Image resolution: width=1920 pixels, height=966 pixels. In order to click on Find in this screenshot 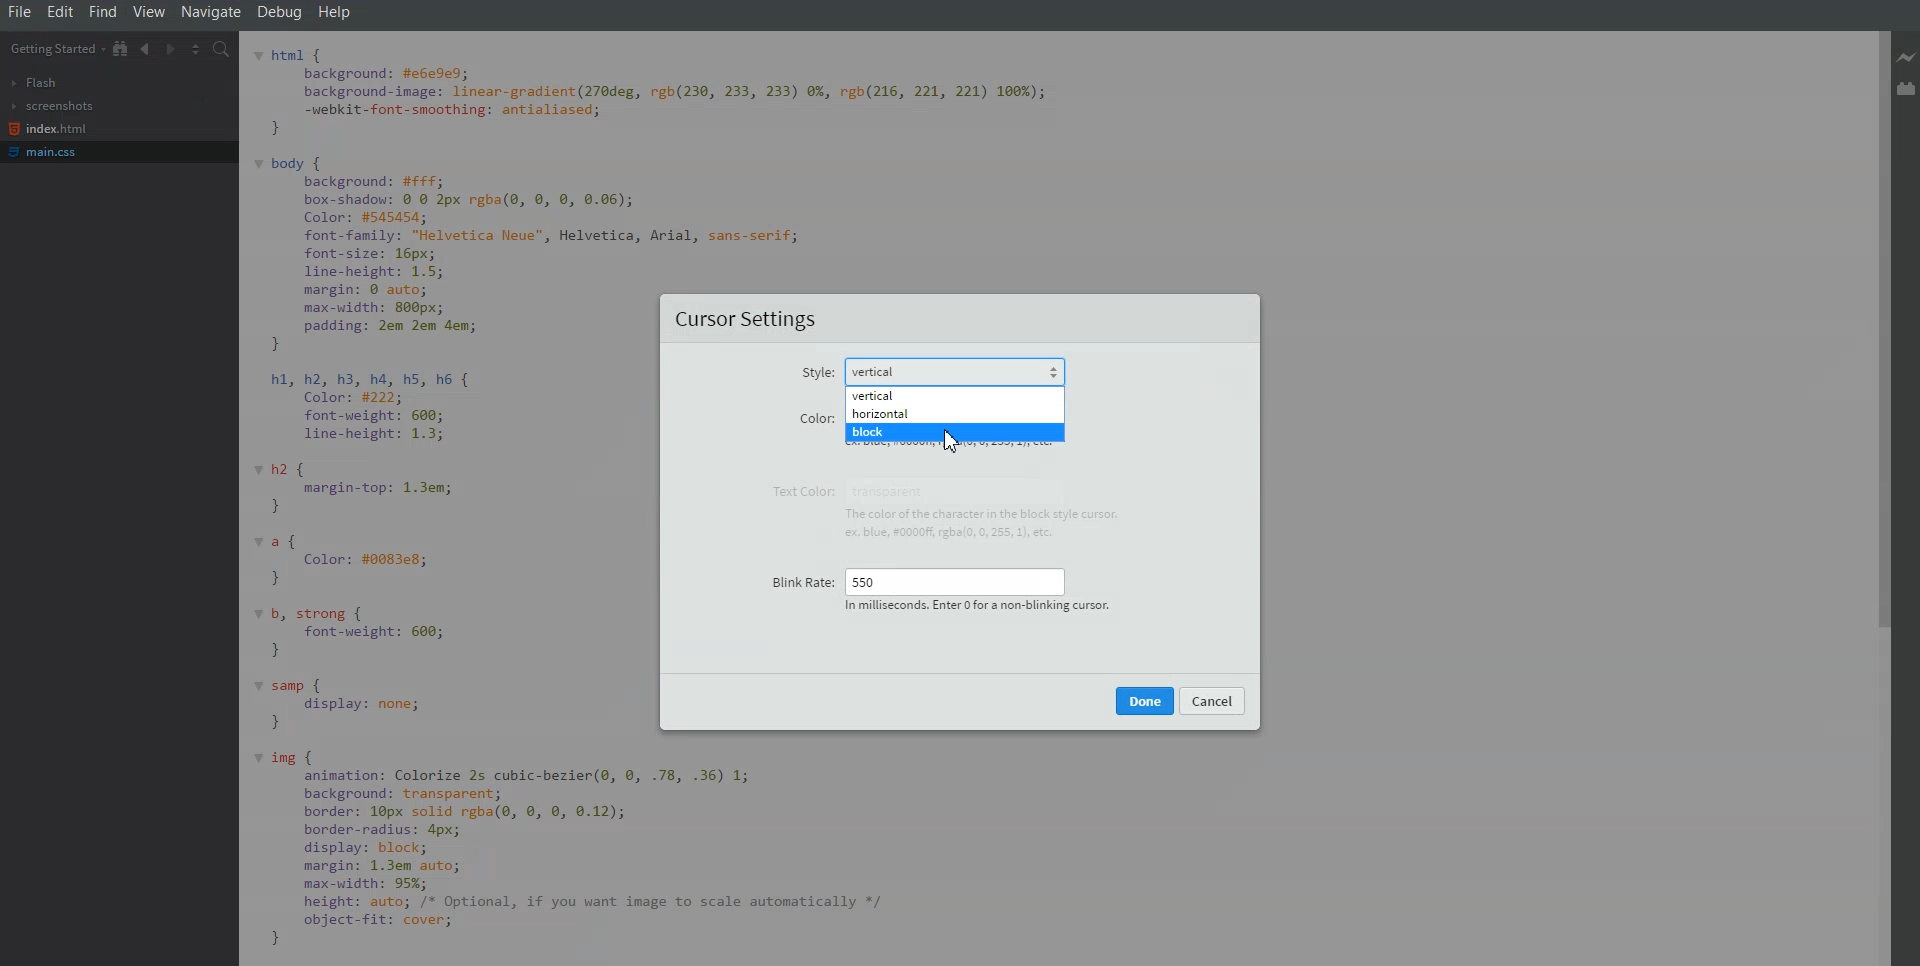, I will do `click(103, 12)`.